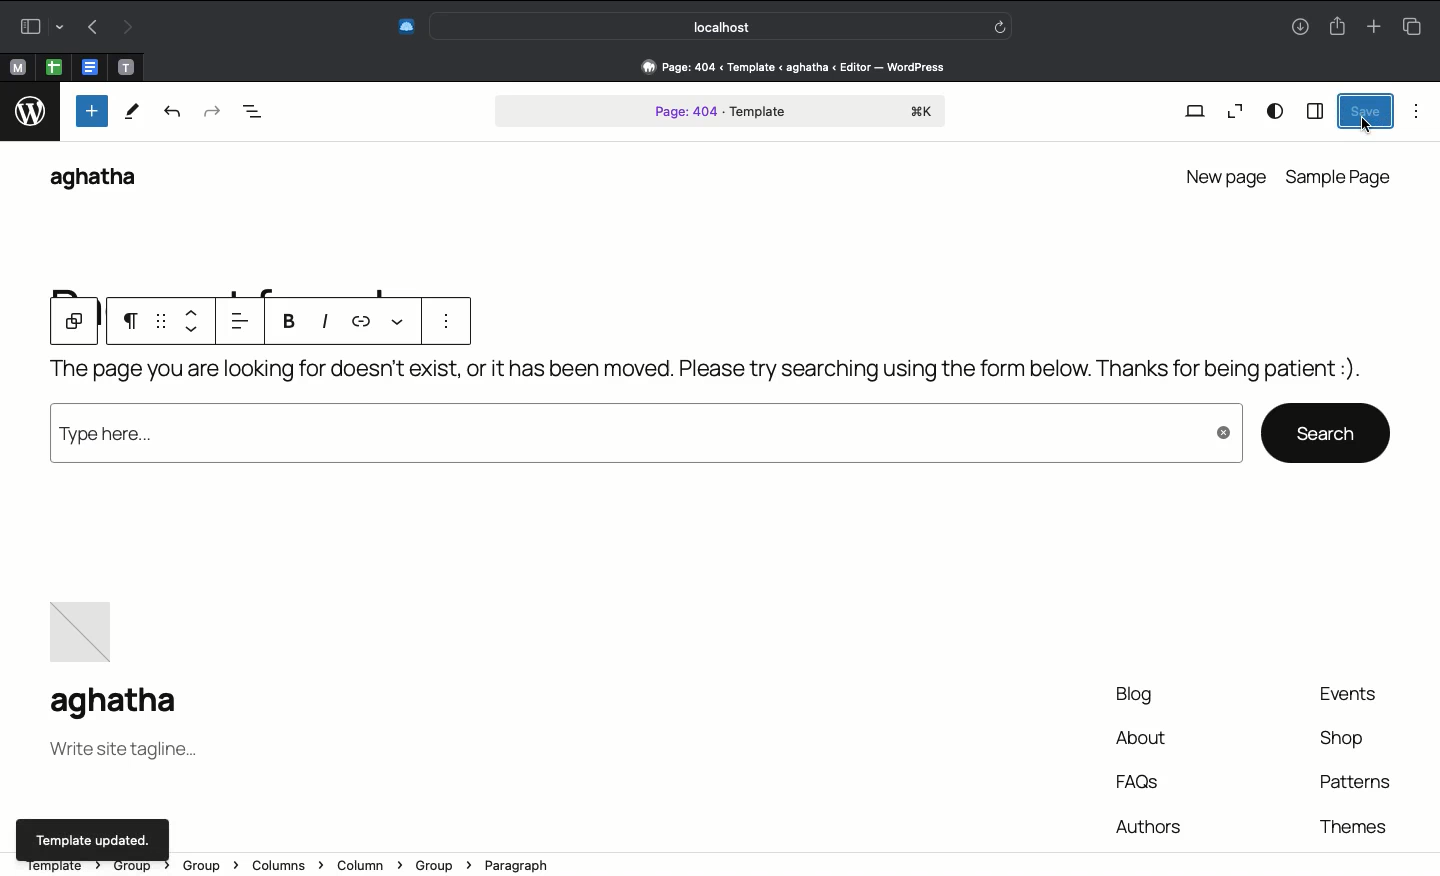 This screenshot has width=1440, height=876. What do you see at coordinates (1431, 342) in the screenshot?
I see `Scroll` at bounding box center [1431, 342].